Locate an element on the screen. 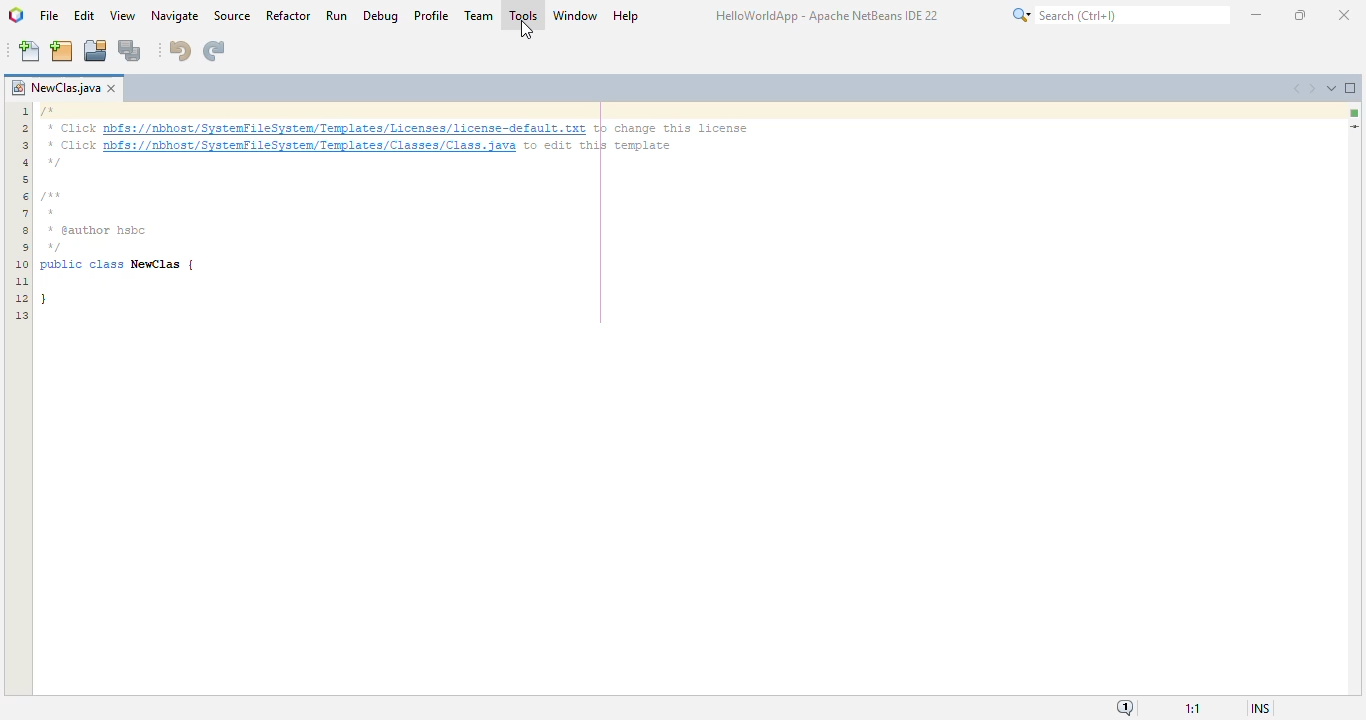 This screenshot has height=720, width=1366. search is located at coordinates (1118, 15).